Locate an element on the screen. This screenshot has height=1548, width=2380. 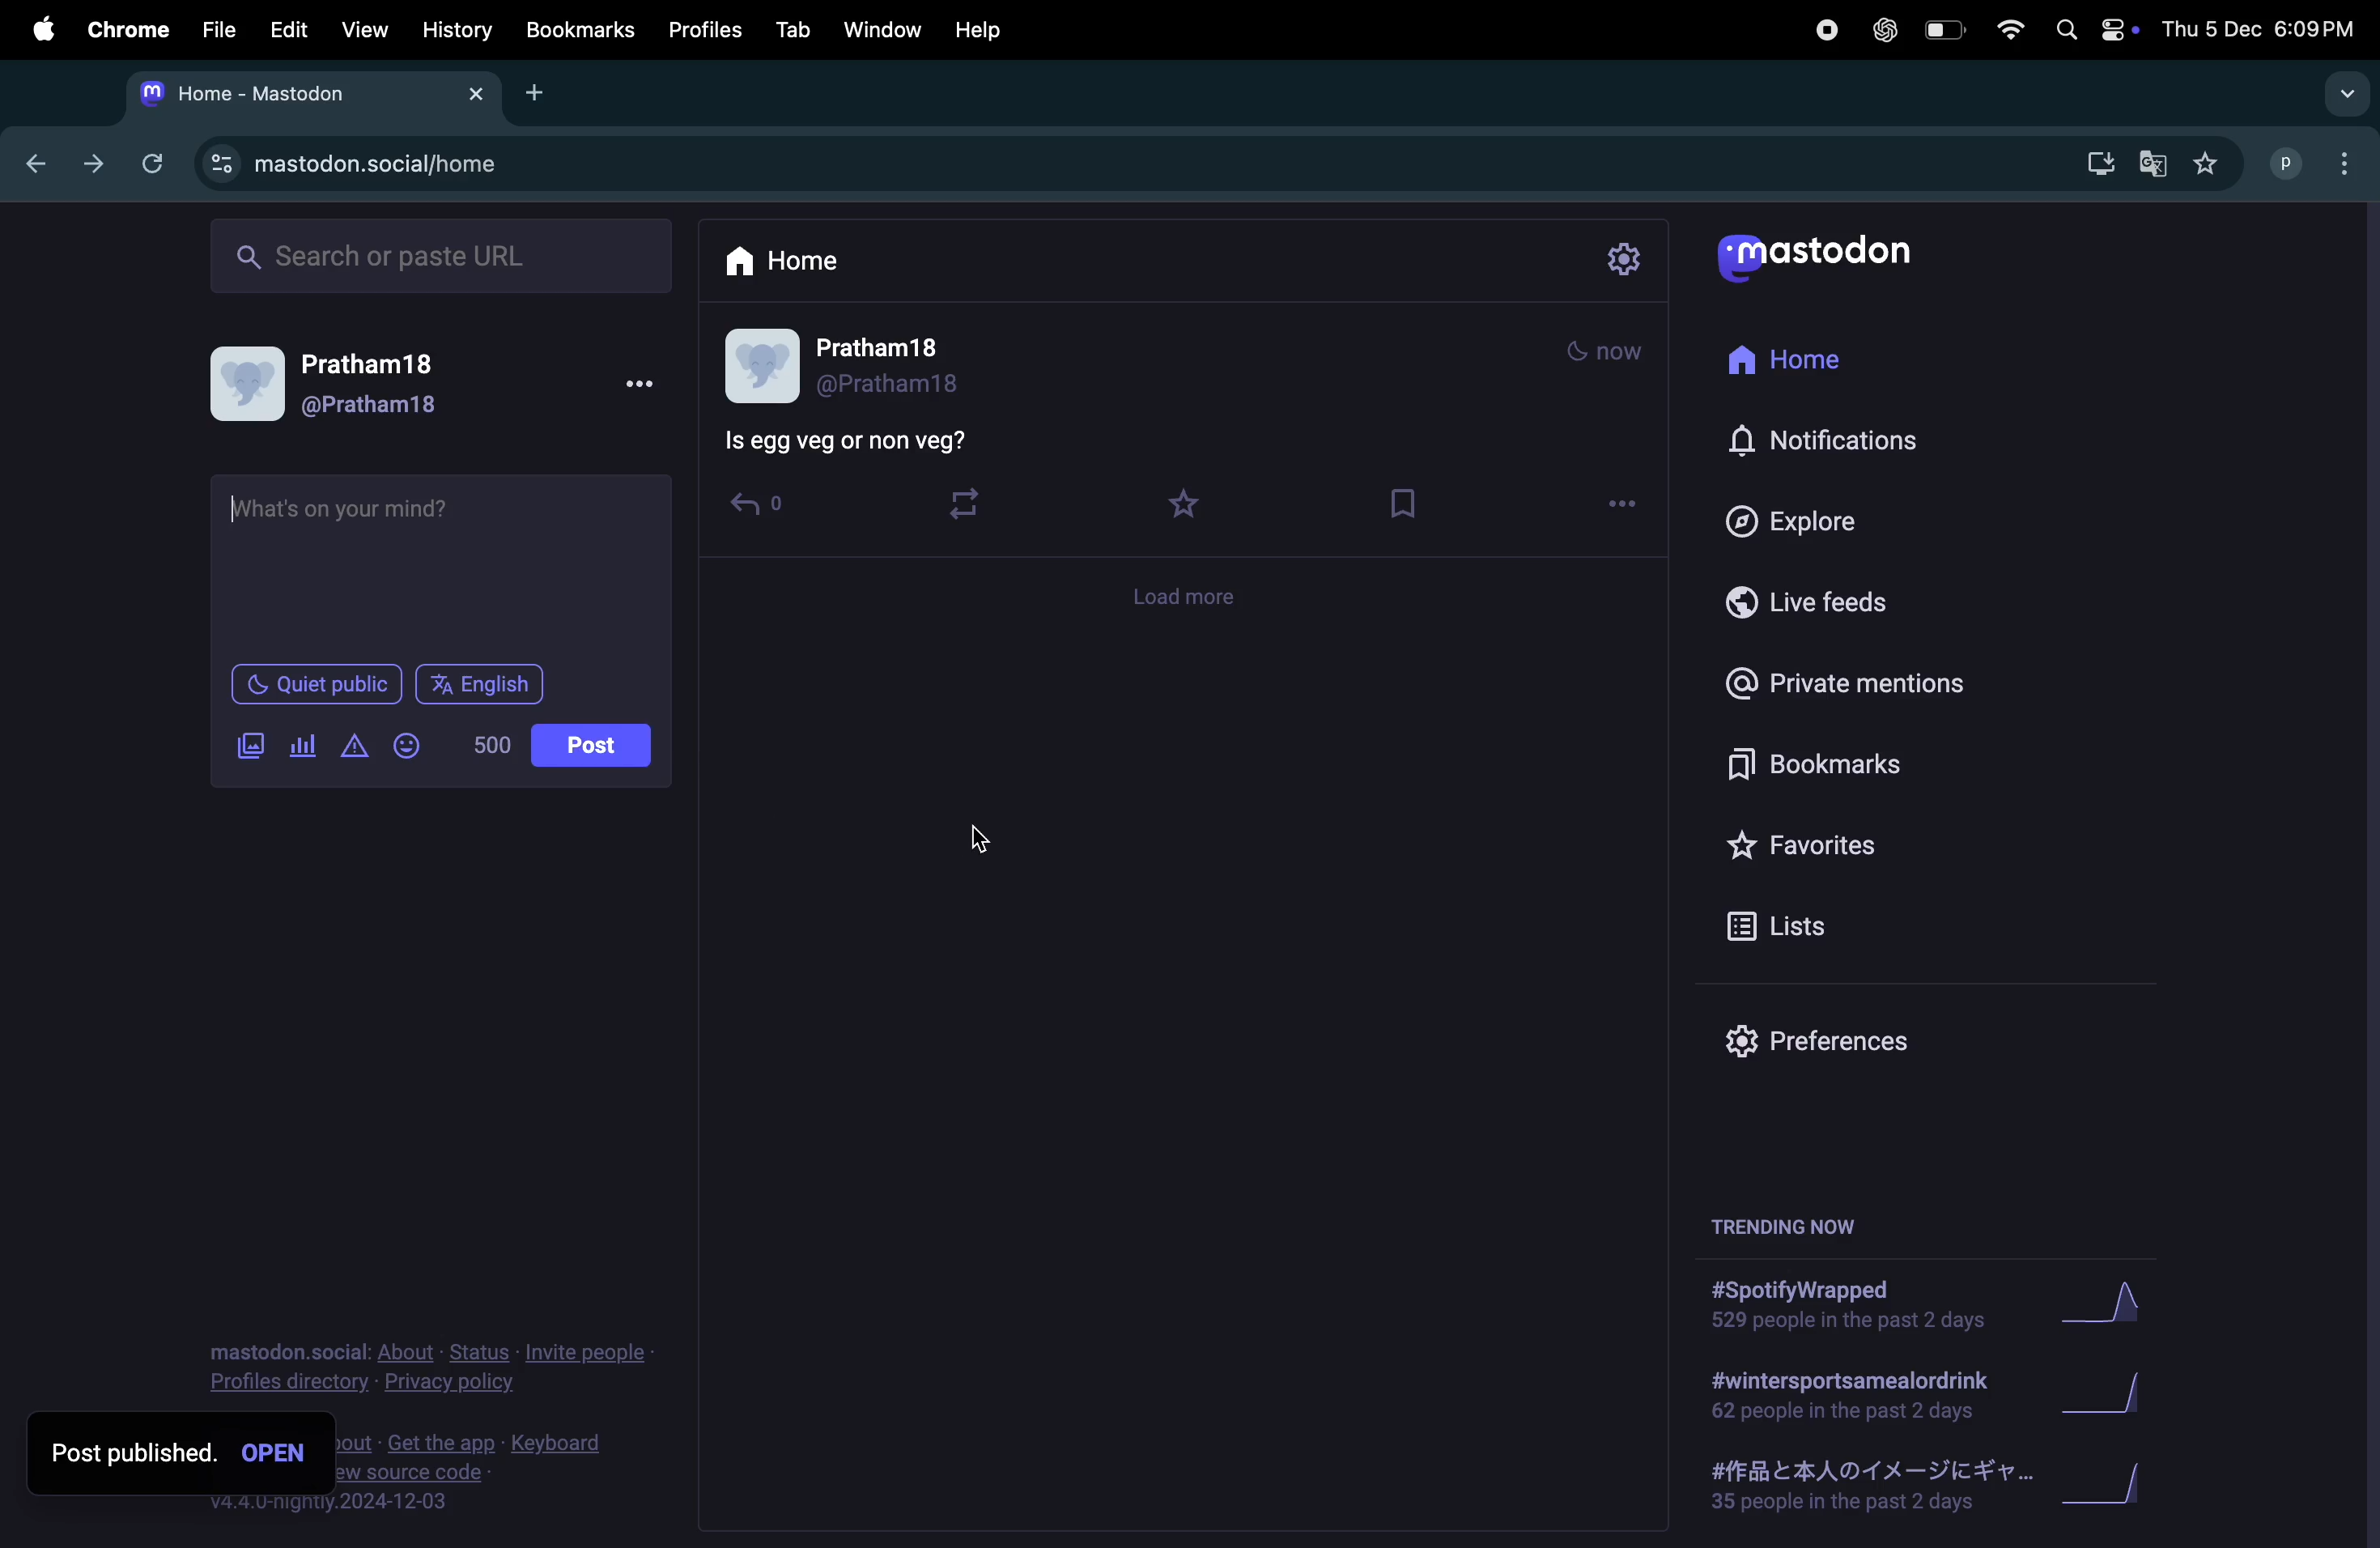
Quiet public is located at coordinates (314, 683).